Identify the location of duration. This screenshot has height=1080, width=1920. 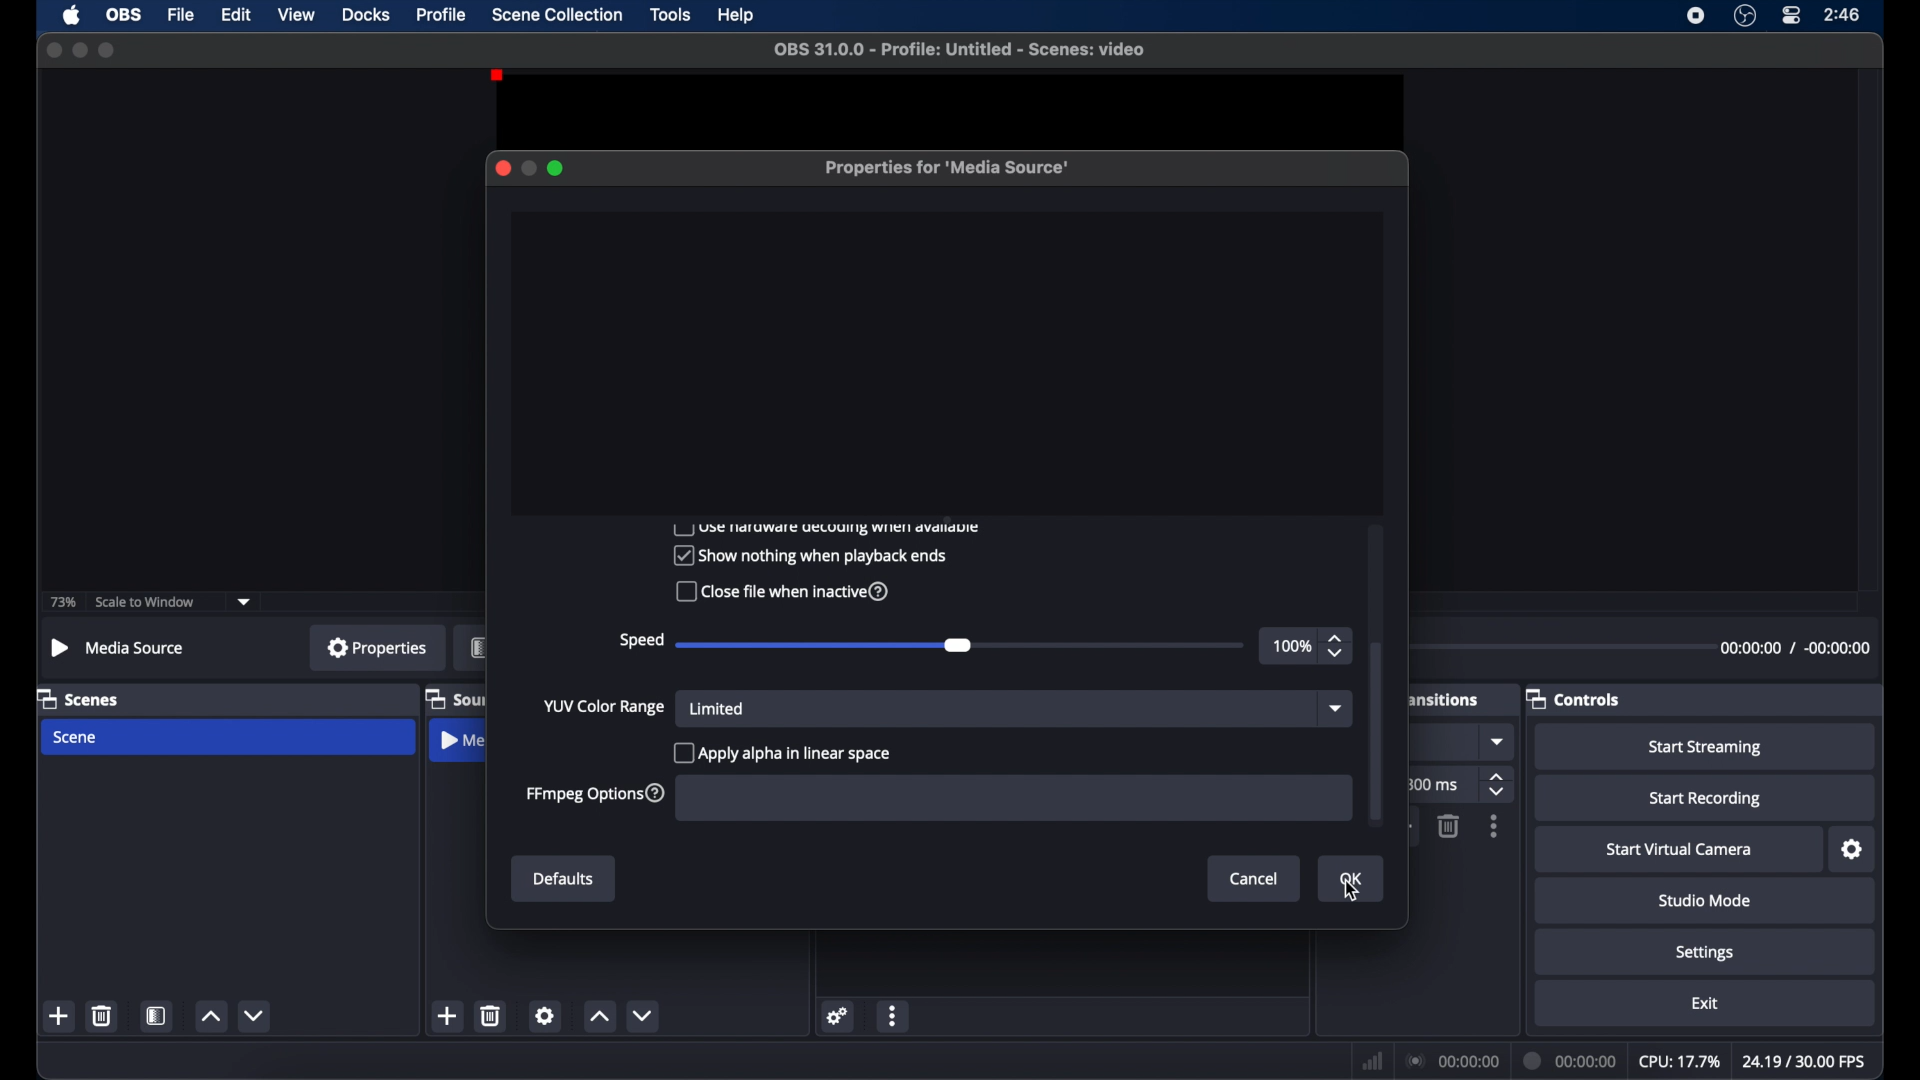
(1570, 1060).